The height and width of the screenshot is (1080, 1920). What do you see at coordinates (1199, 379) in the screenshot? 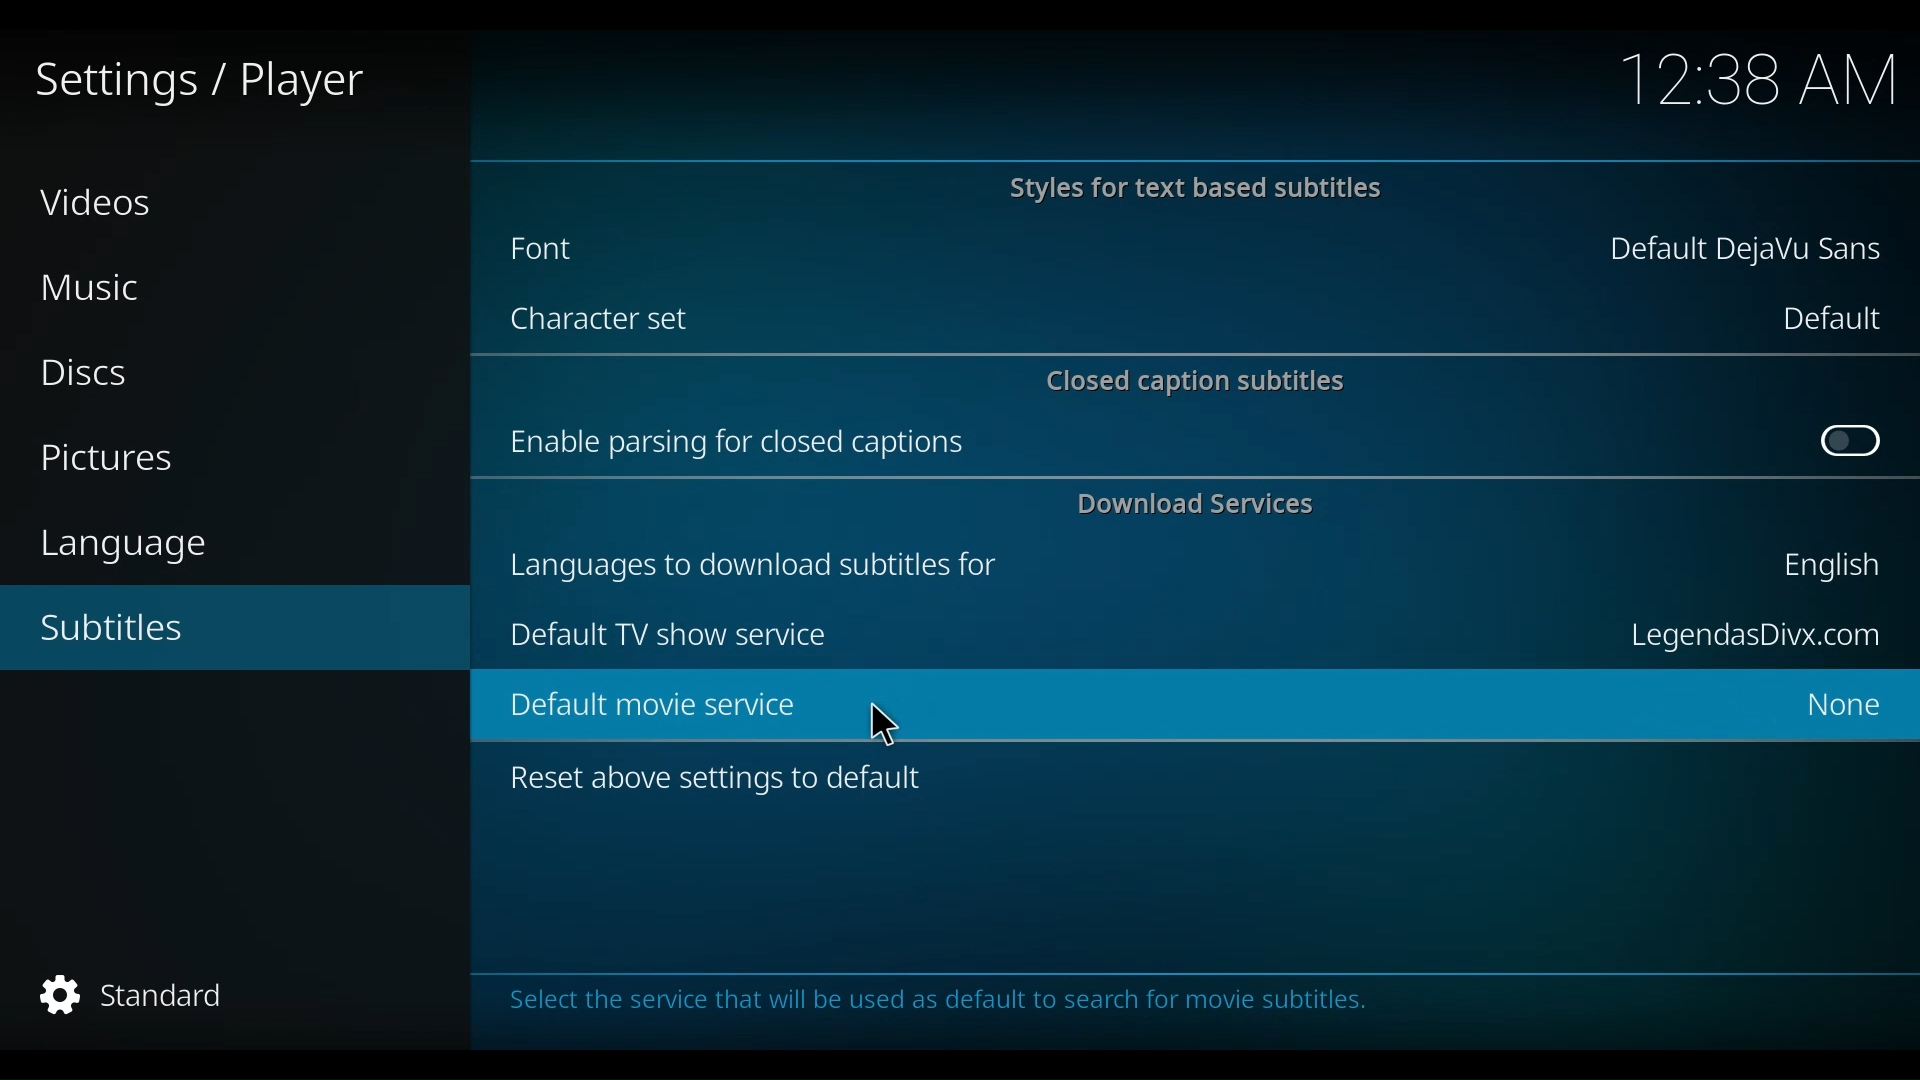
I see `Closed caption subtitles` at bounding box center [1199, 379].